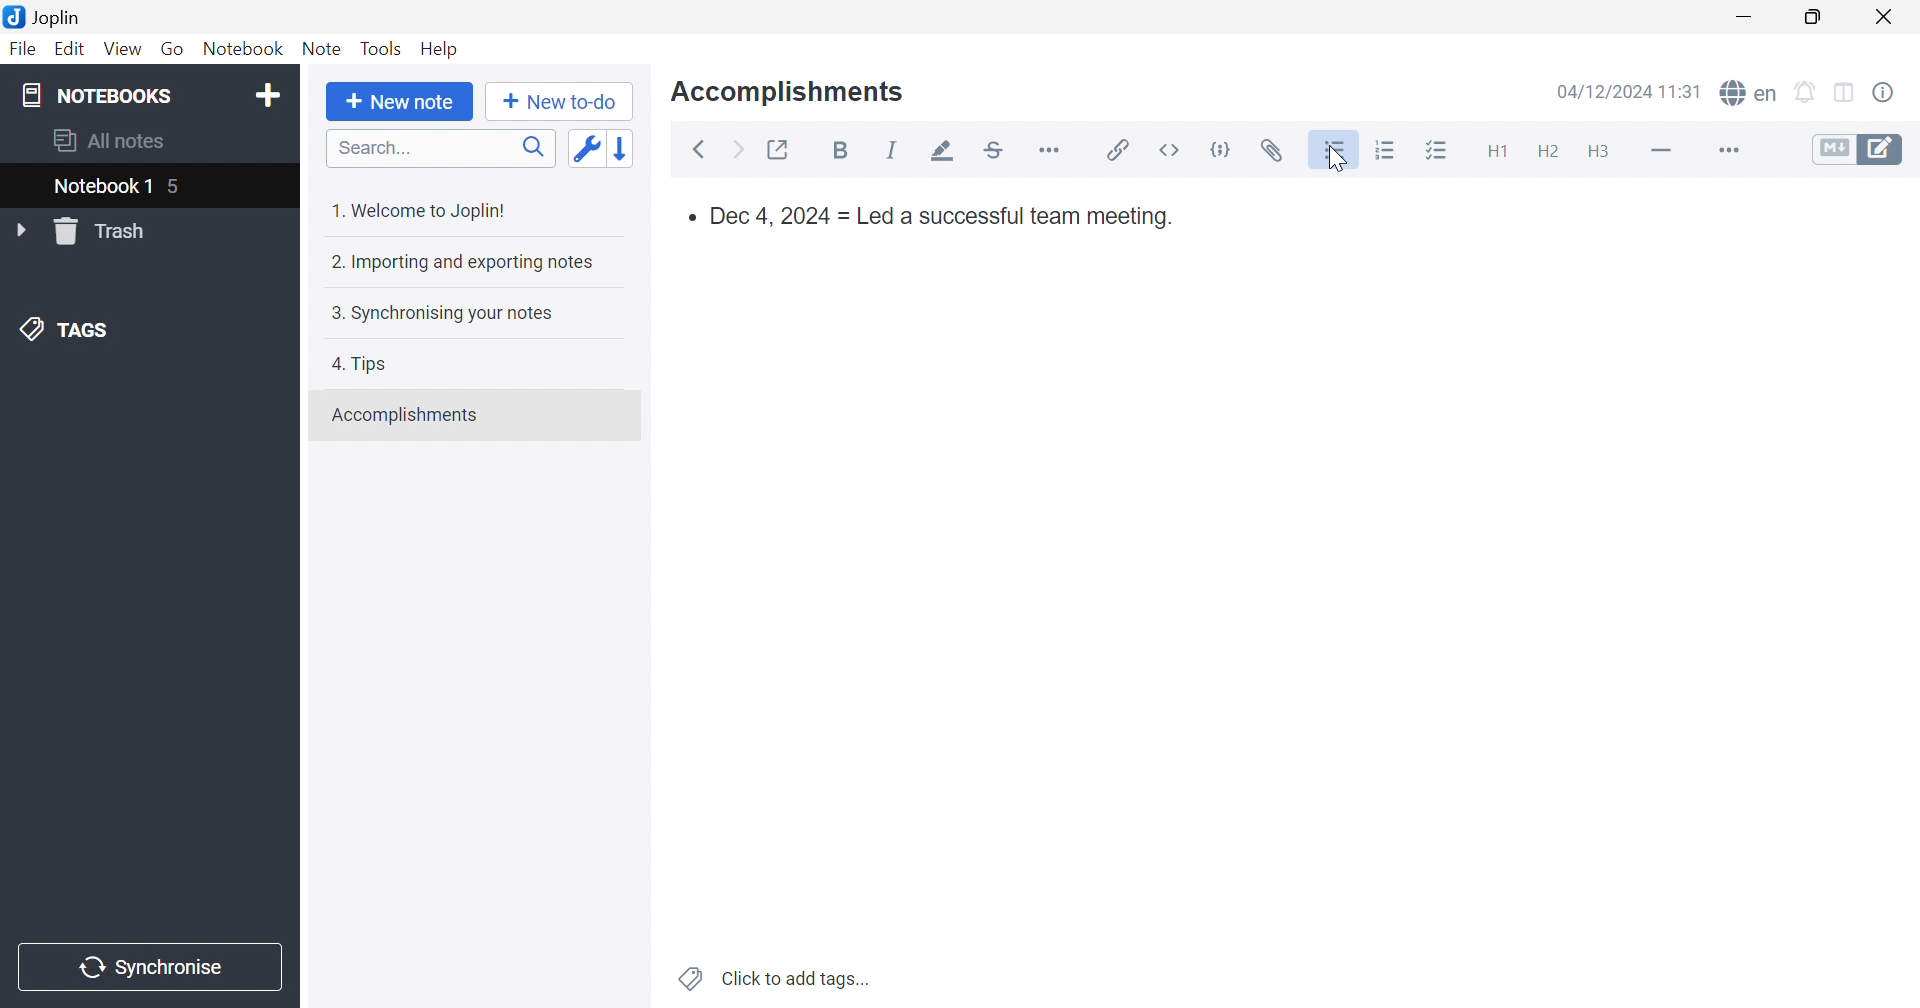 Image resolution: width=1920 pixels, height=1008 pixels. I want to click on Bold, so click(841, 149).